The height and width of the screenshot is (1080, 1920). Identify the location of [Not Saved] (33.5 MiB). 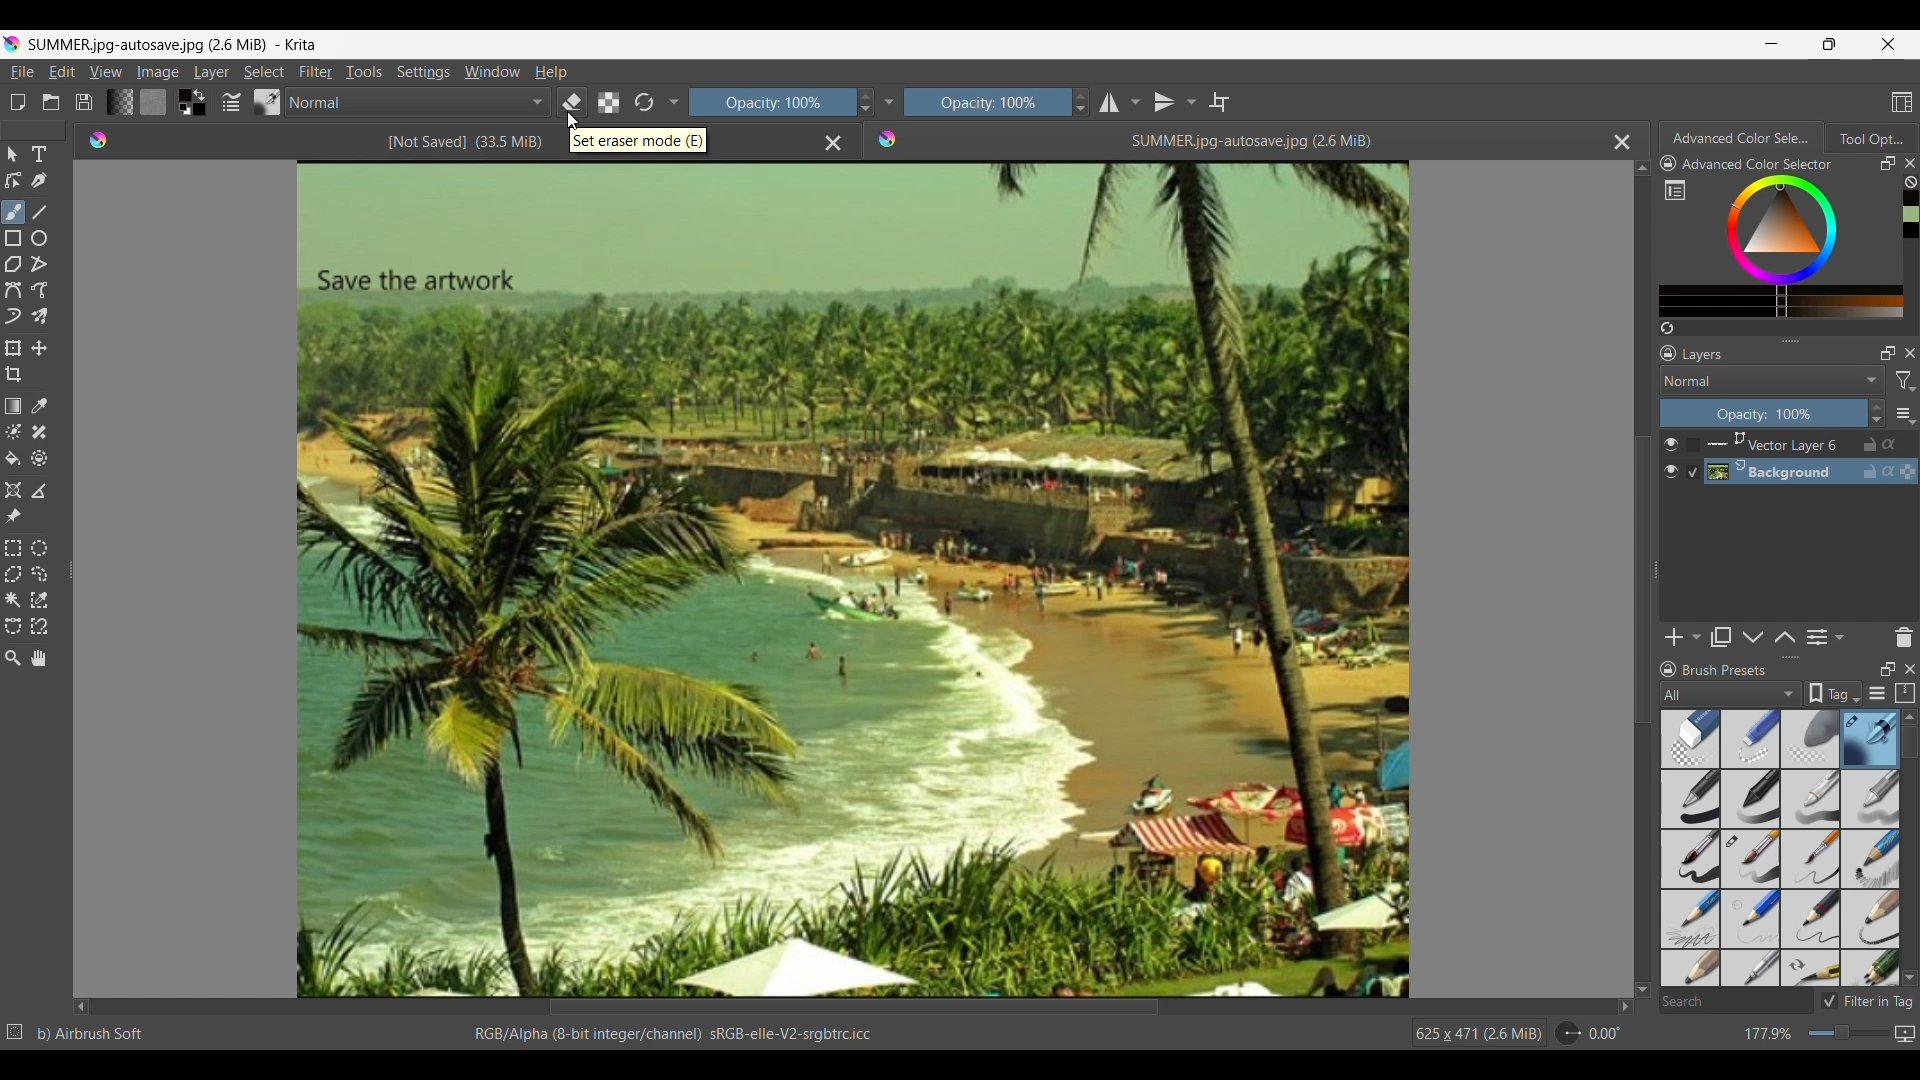
(464, 142).